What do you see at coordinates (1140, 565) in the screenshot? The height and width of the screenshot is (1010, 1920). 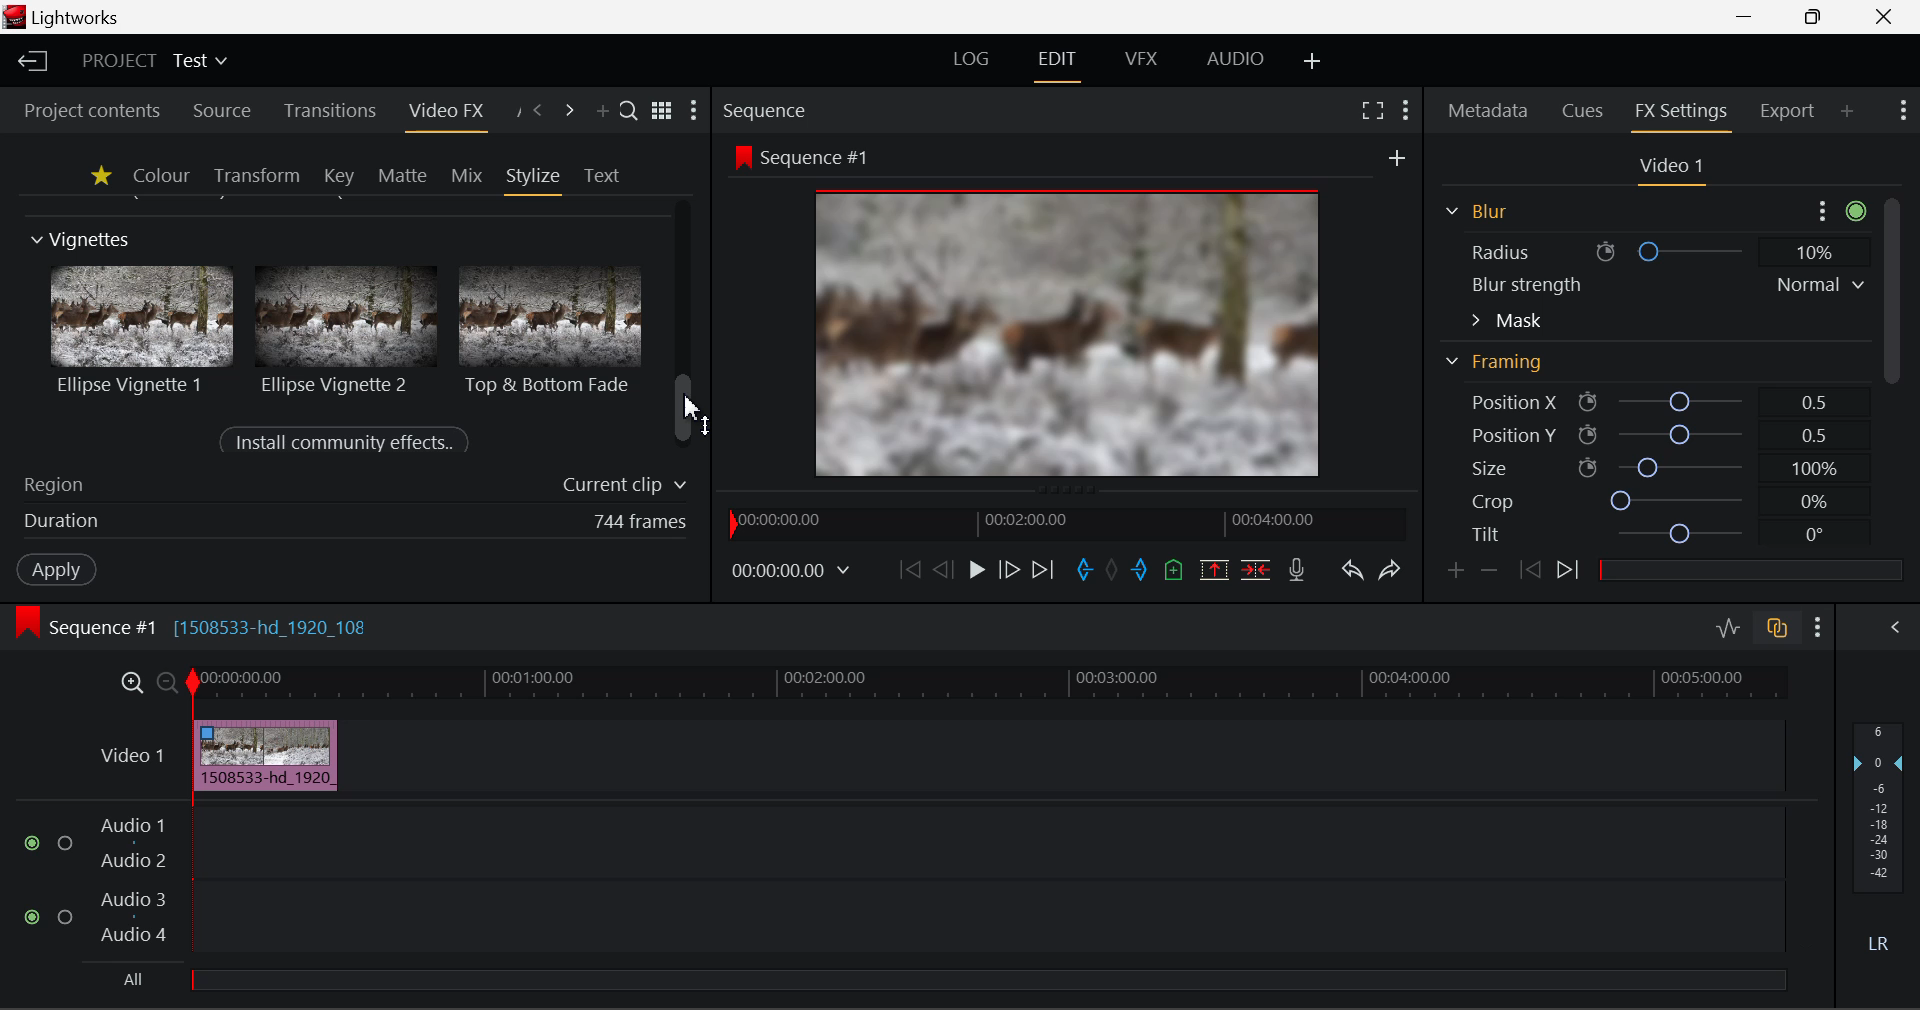 I see `Mark Out` at bounding box center [1140, 565].